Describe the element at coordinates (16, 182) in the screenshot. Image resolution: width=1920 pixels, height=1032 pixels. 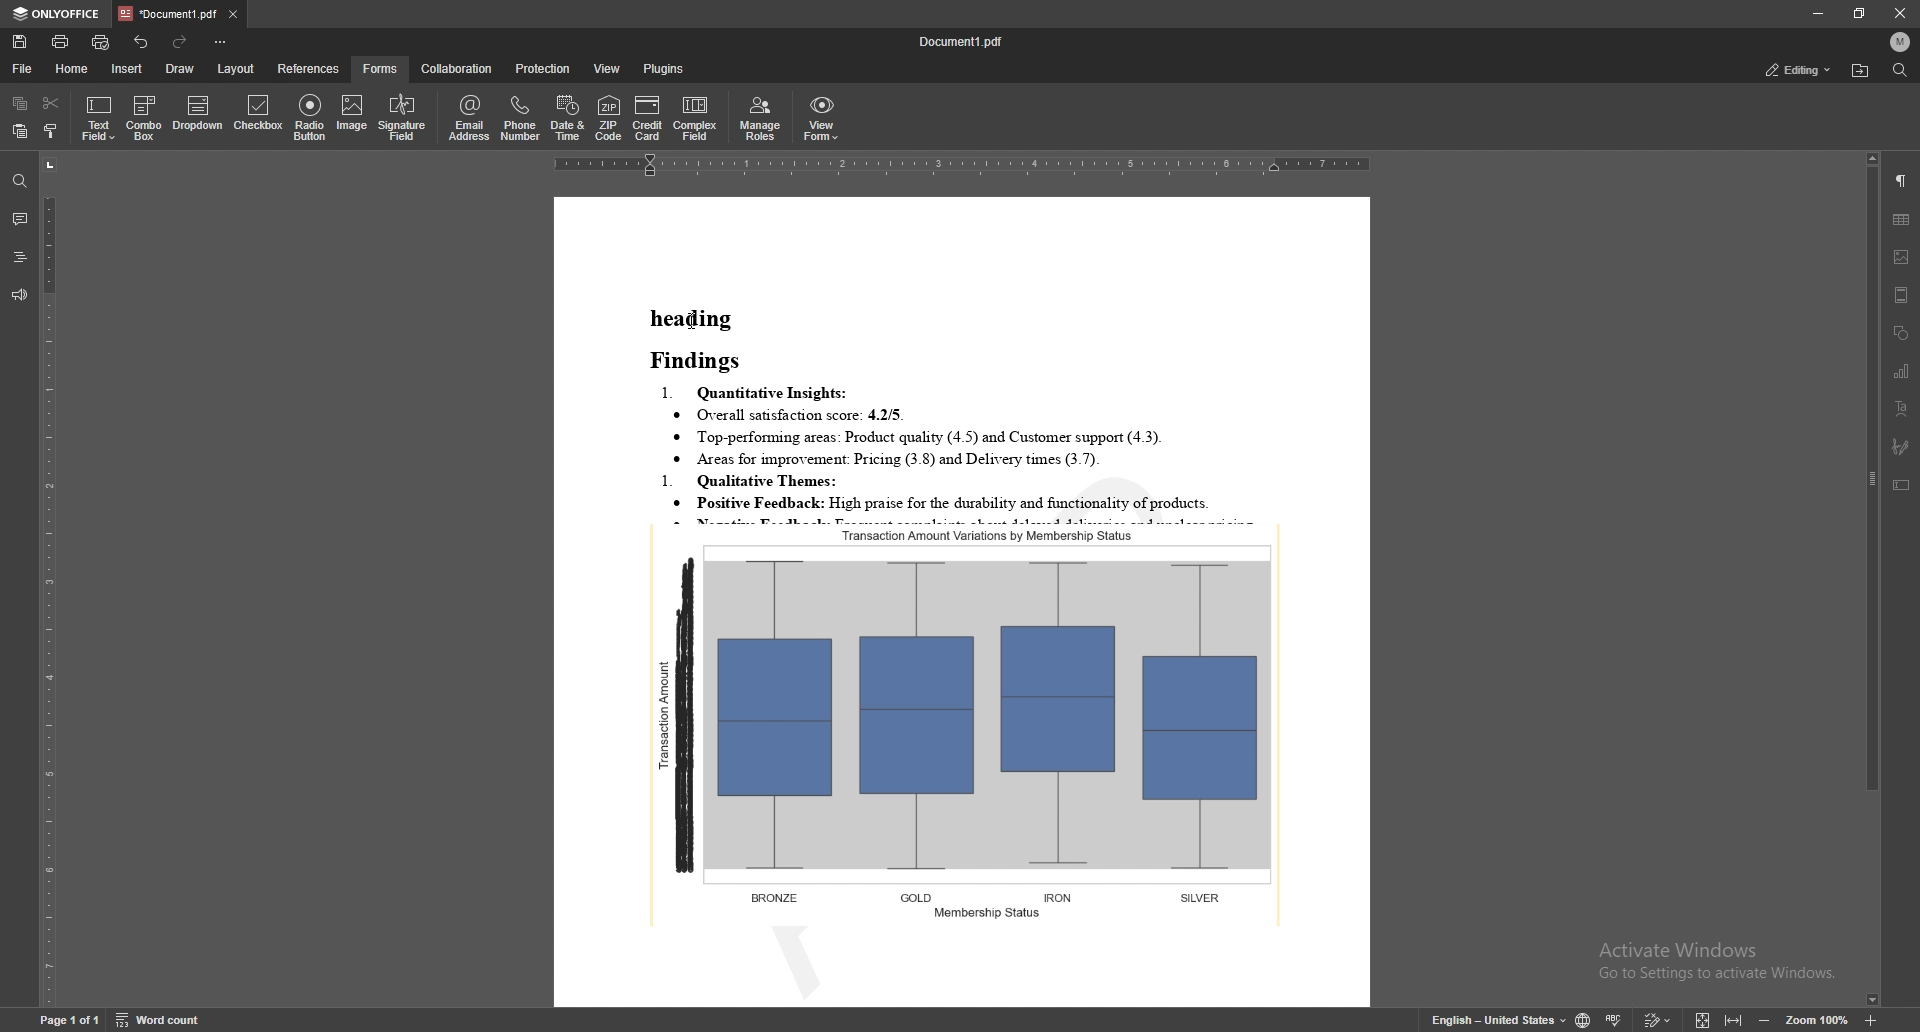
I see `find` at that location.